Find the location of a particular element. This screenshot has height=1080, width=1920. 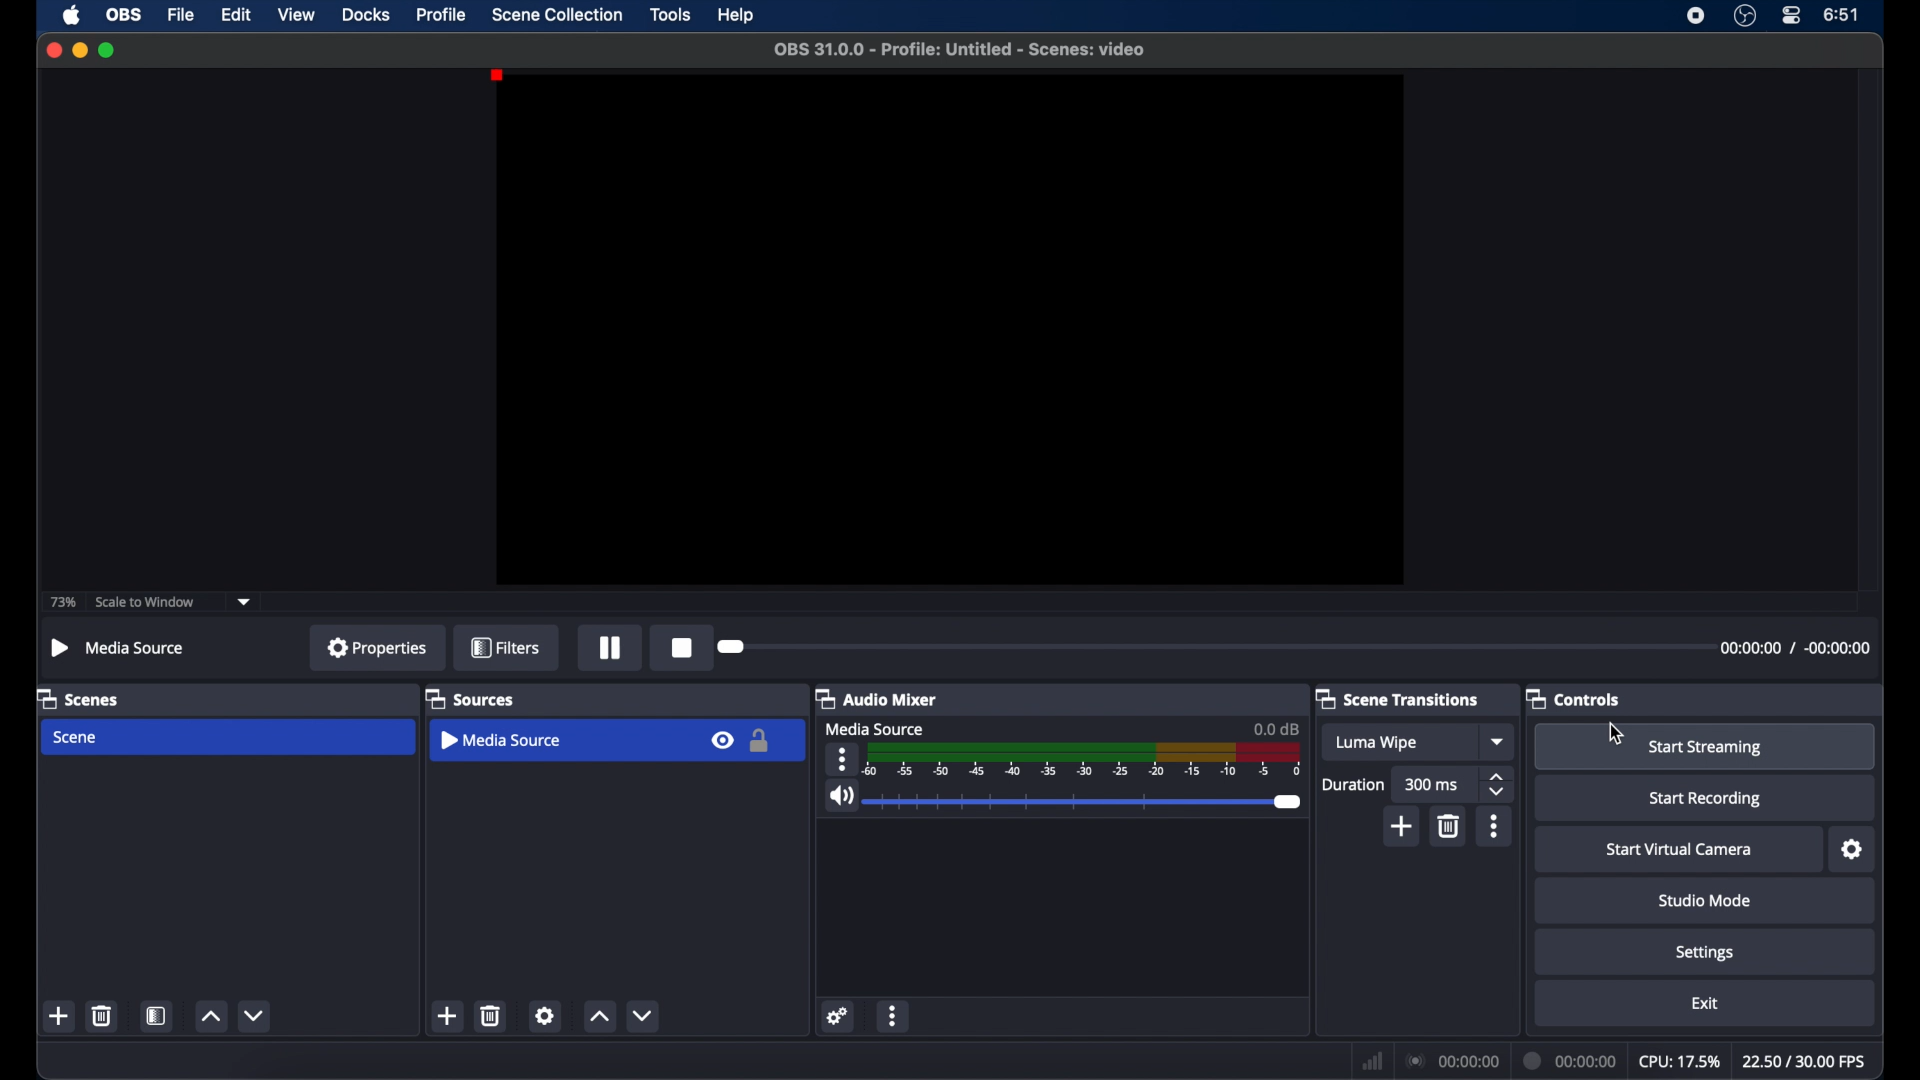

0.0 is located at coordinates (1276, 728).